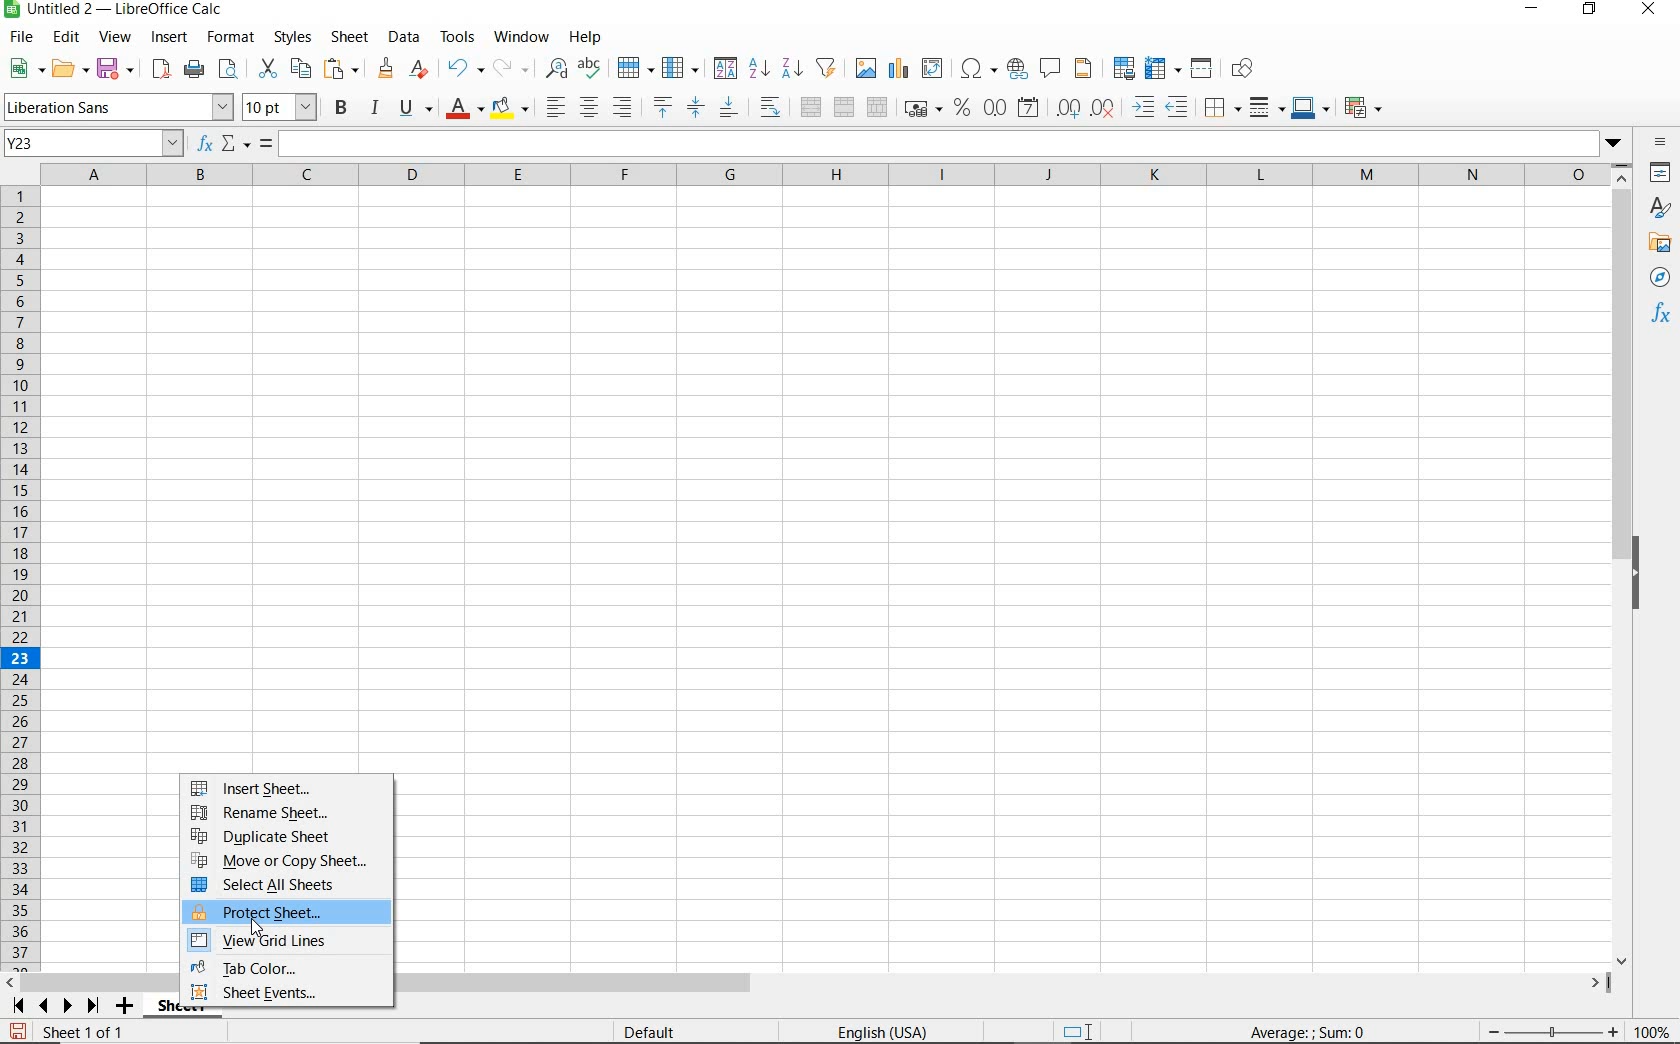  I want to click on SPLIT WINDOW, so click(1204, 67).